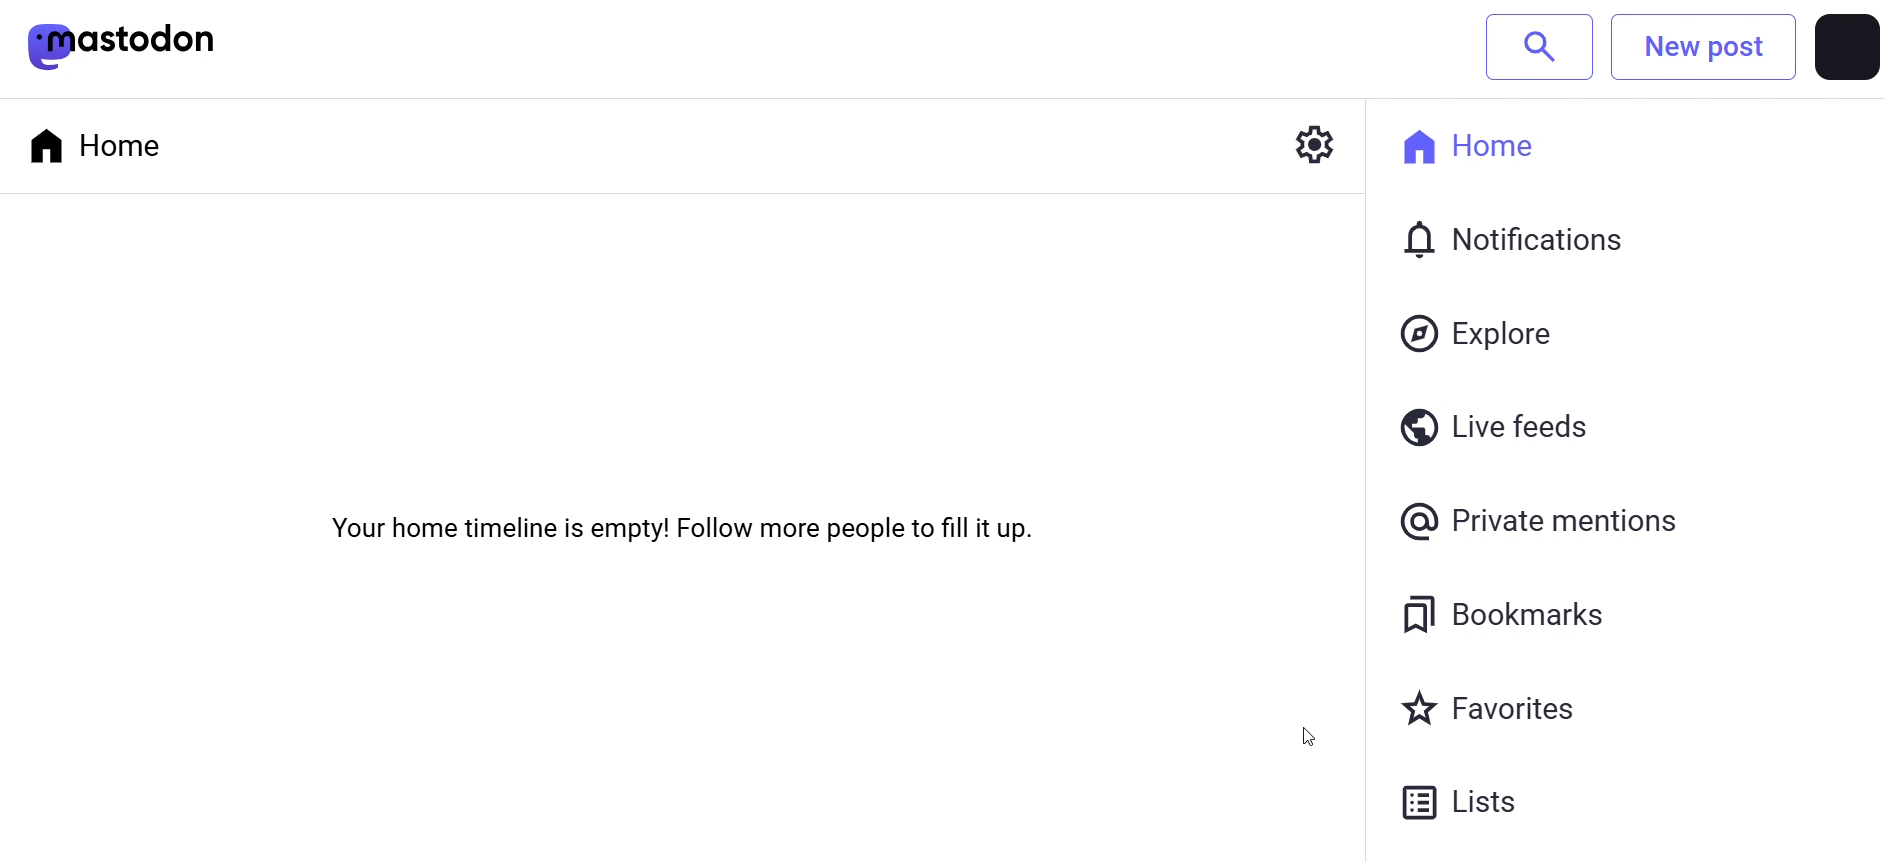  What do you see at coordinates (1502, 614) in the screenshot?
I see `bookmarks` at bounding box center [1502, 614].